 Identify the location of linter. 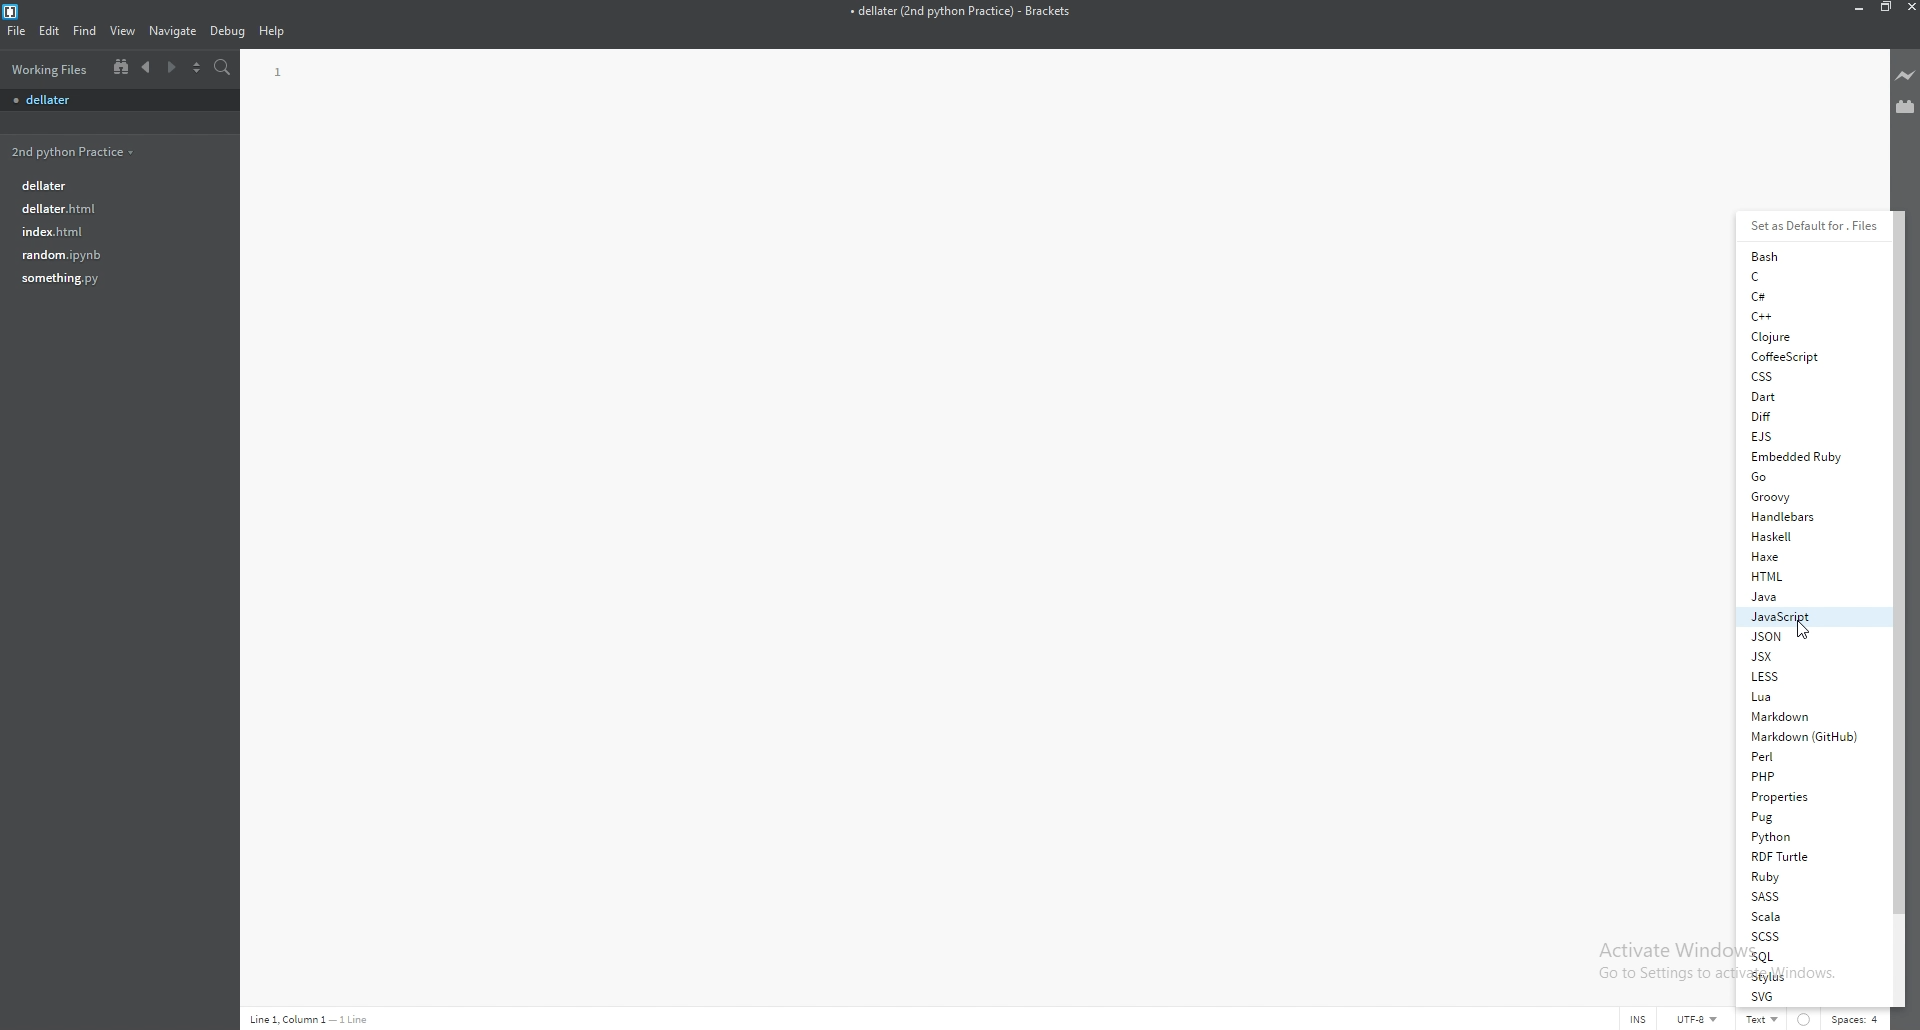
(1805, 1020).